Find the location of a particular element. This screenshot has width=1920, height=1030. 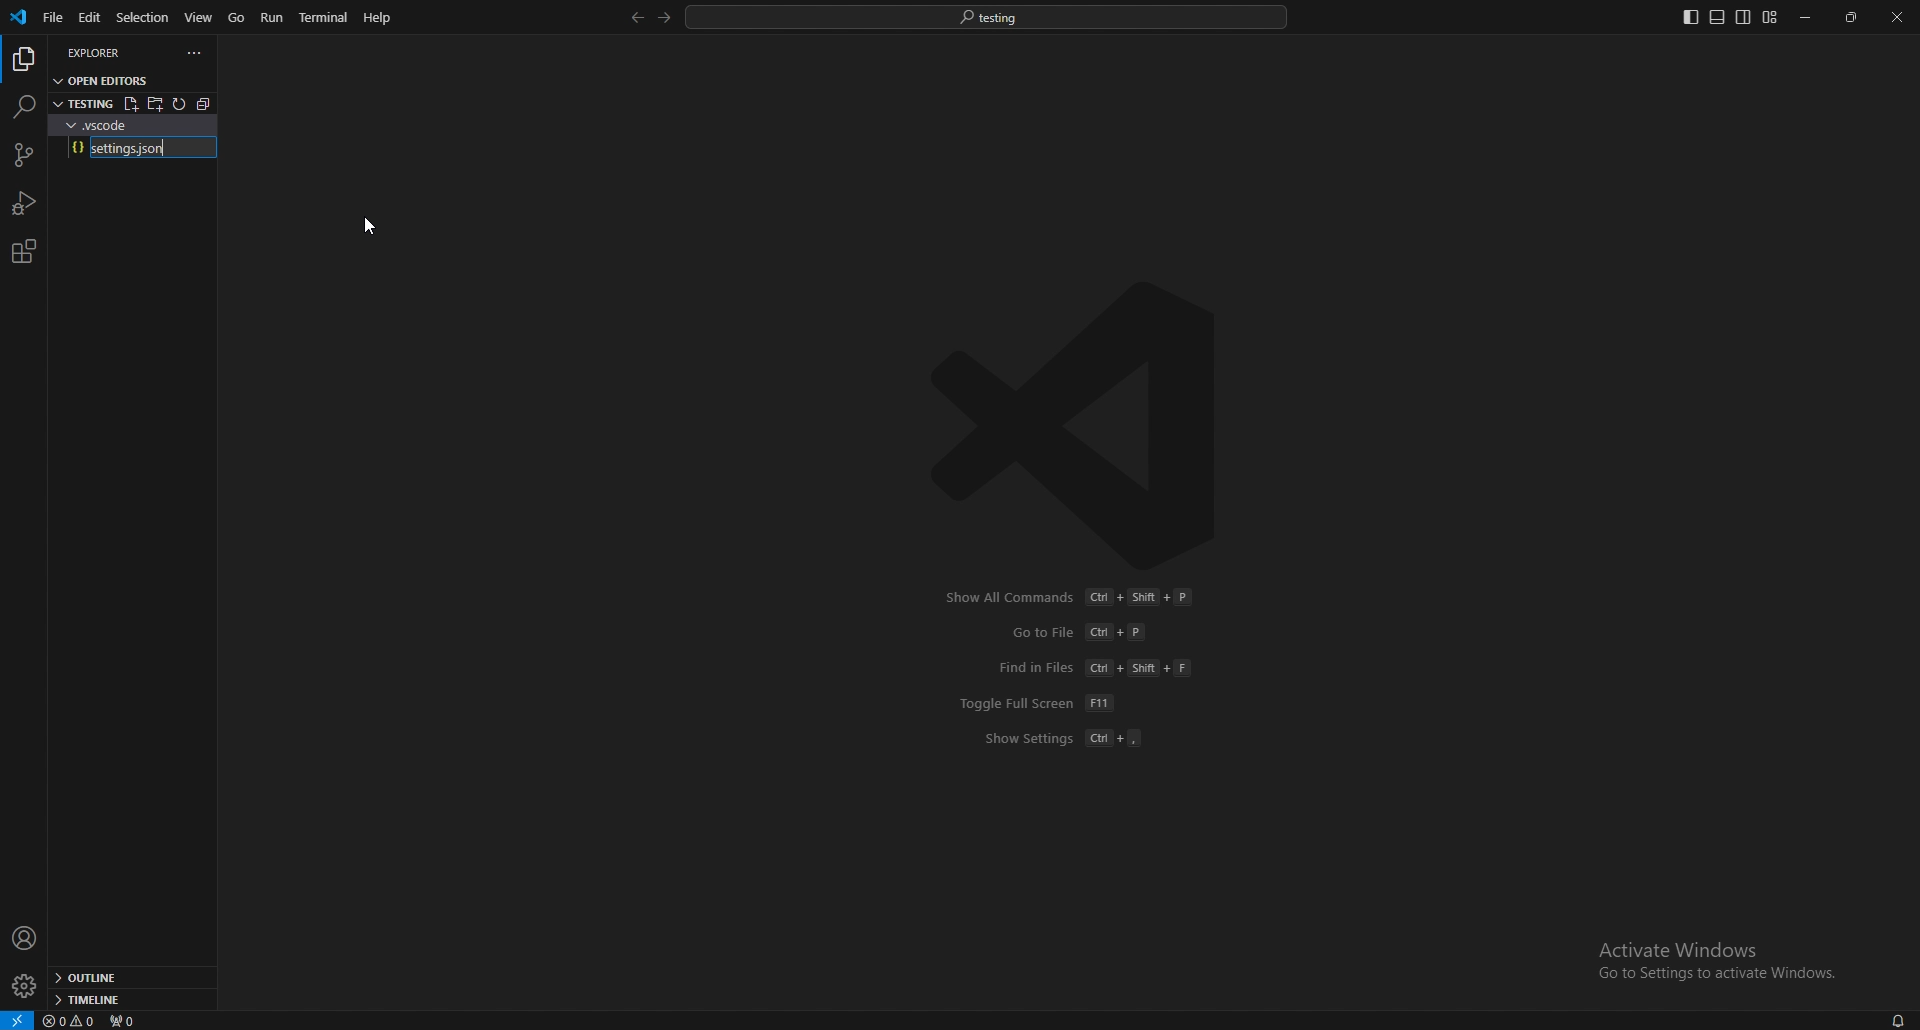

help is located at coordinates (378, 17).